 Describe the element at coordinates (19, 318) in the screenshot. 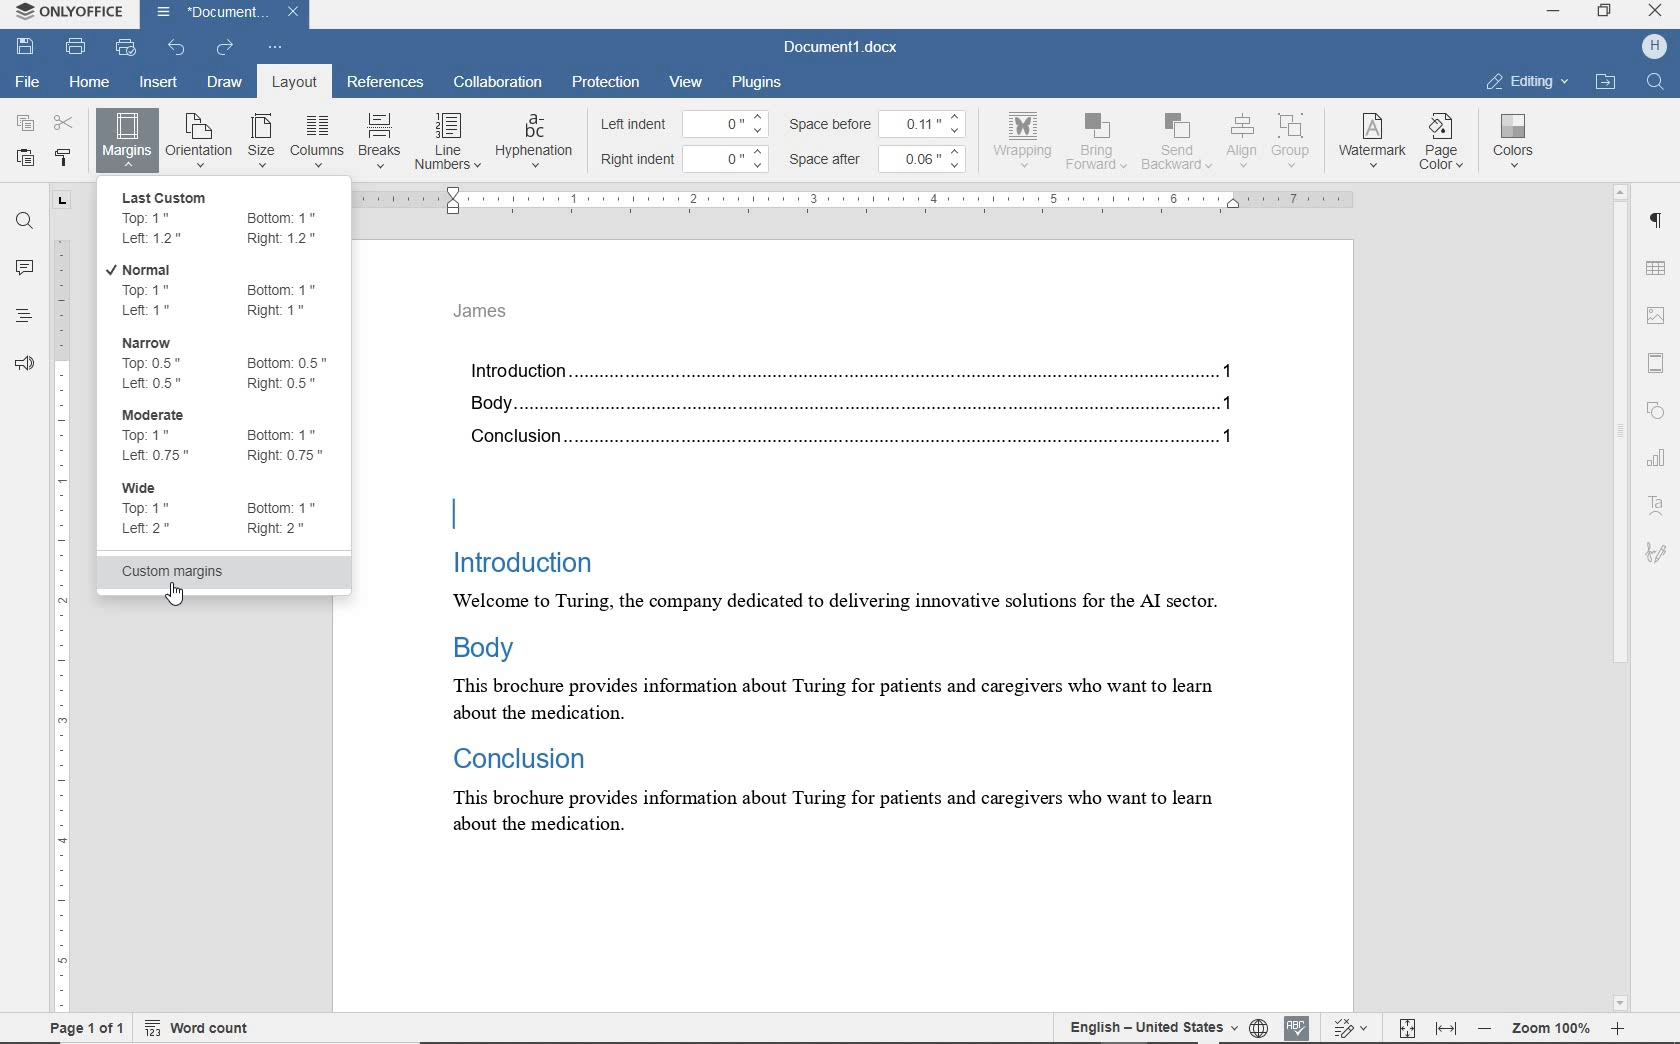

I see `headings` at that location.